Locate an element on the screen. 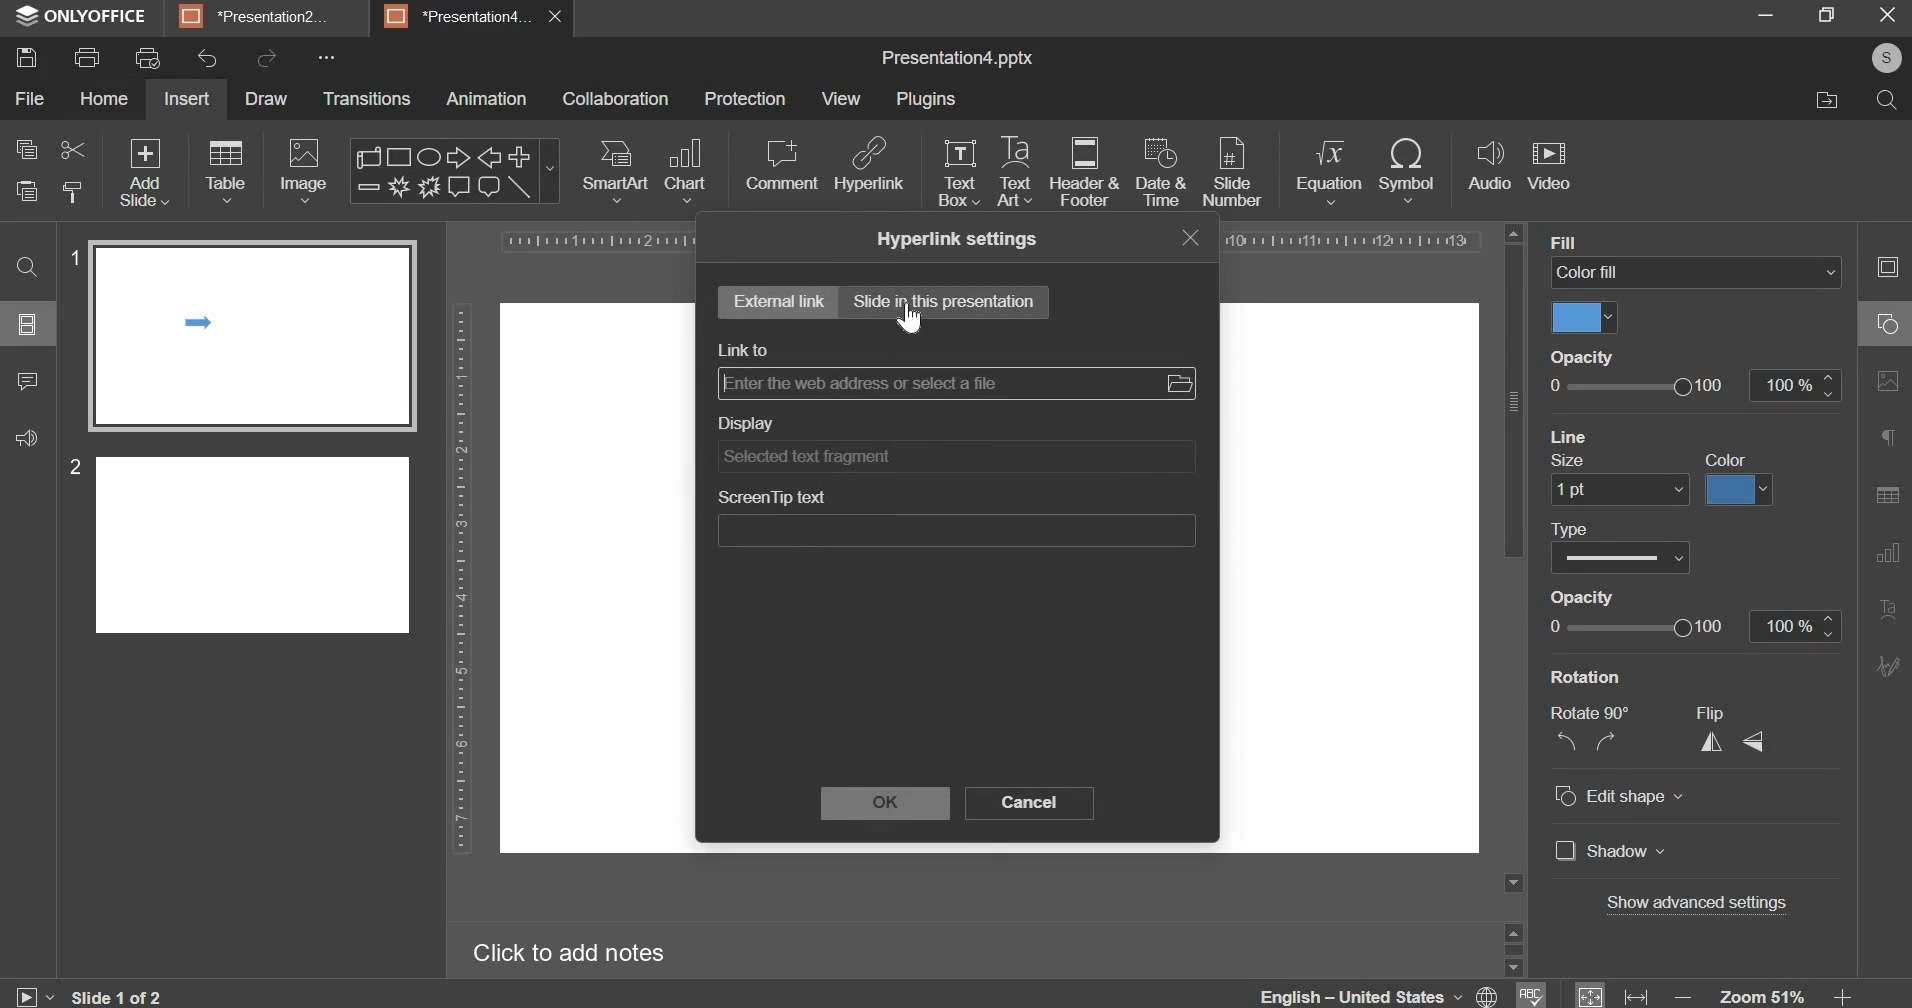 The height and width of the screenshot is (1008, 1912). Hyperlink settings is located at coordinates (971, 239).